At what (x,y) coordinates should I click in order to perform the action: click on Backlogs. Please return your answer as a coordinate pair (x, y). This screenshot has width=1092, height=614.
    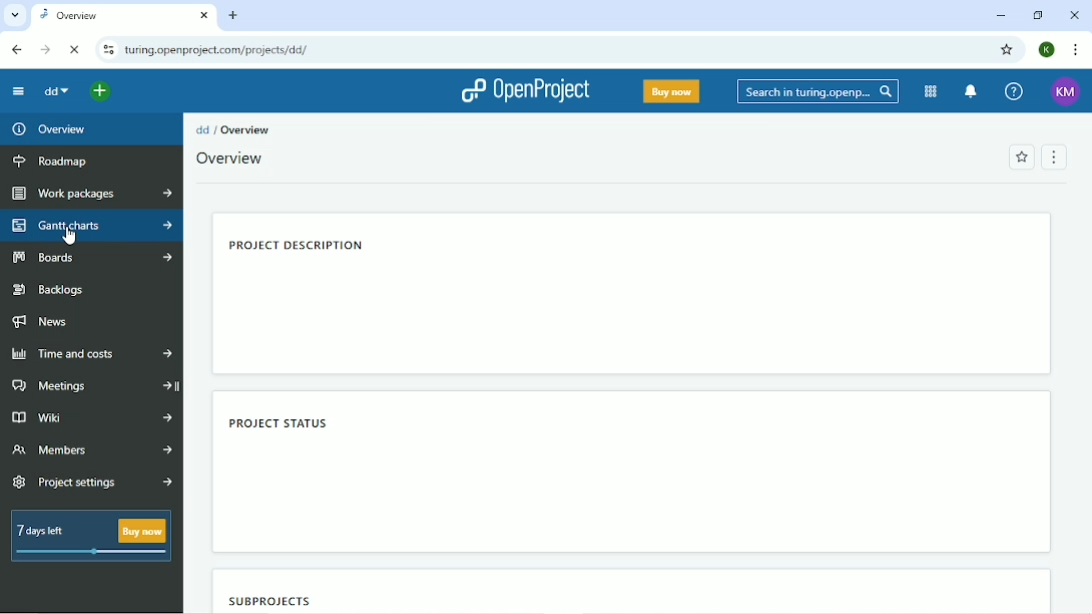
    Looking at the image, I should click on (47, 289).